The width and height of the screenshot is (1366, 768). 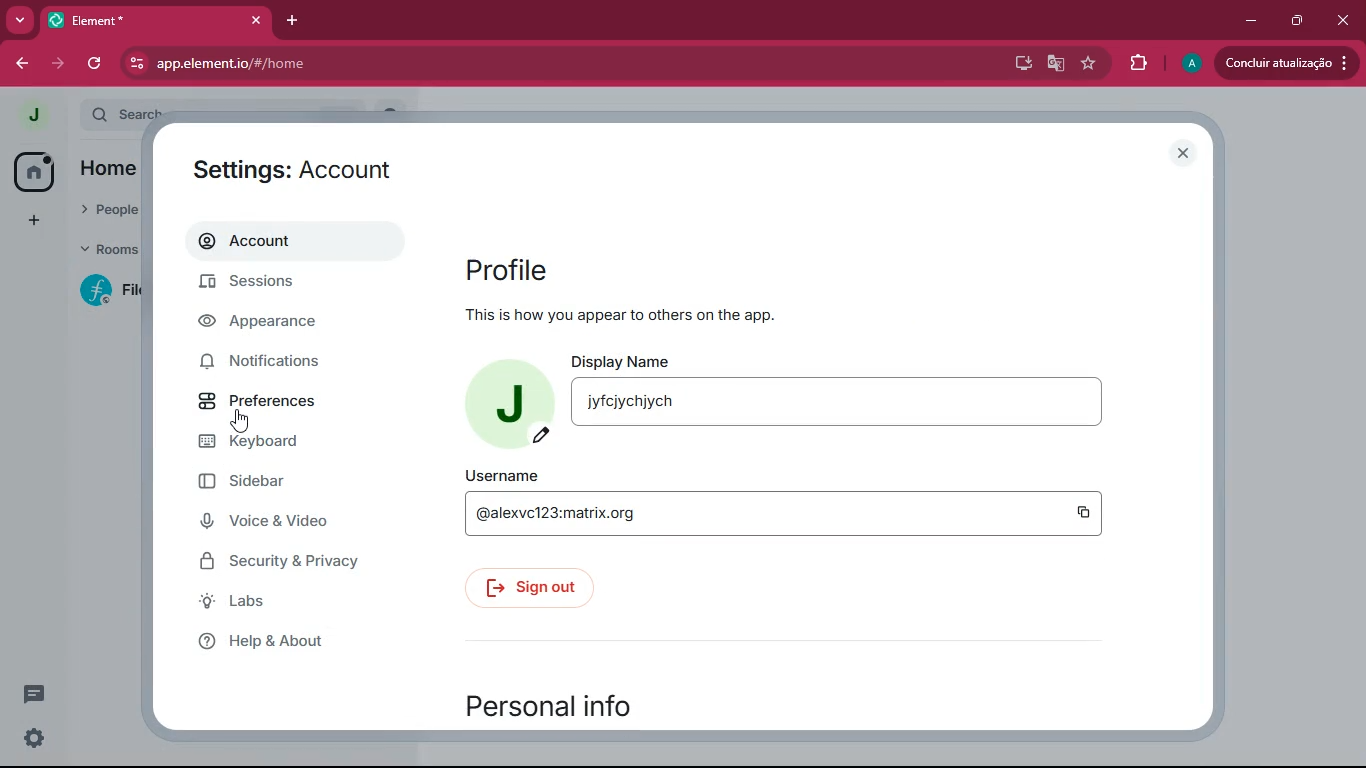 I want to click on account, so click(x=300, y=239).